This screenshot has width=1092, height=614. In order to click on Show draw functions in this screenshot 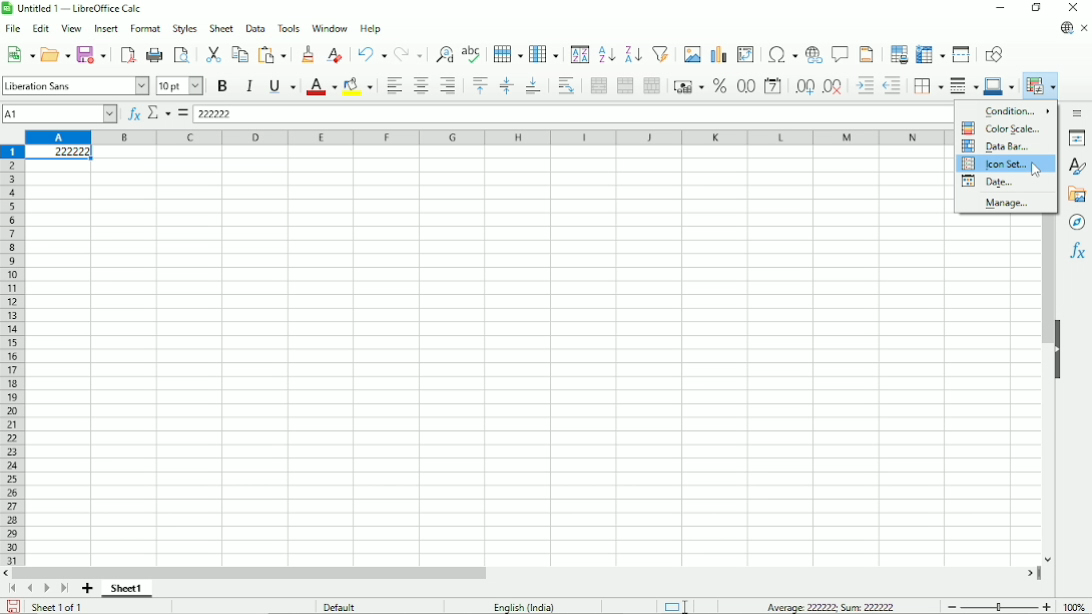, I will do `click(994, 53)`.